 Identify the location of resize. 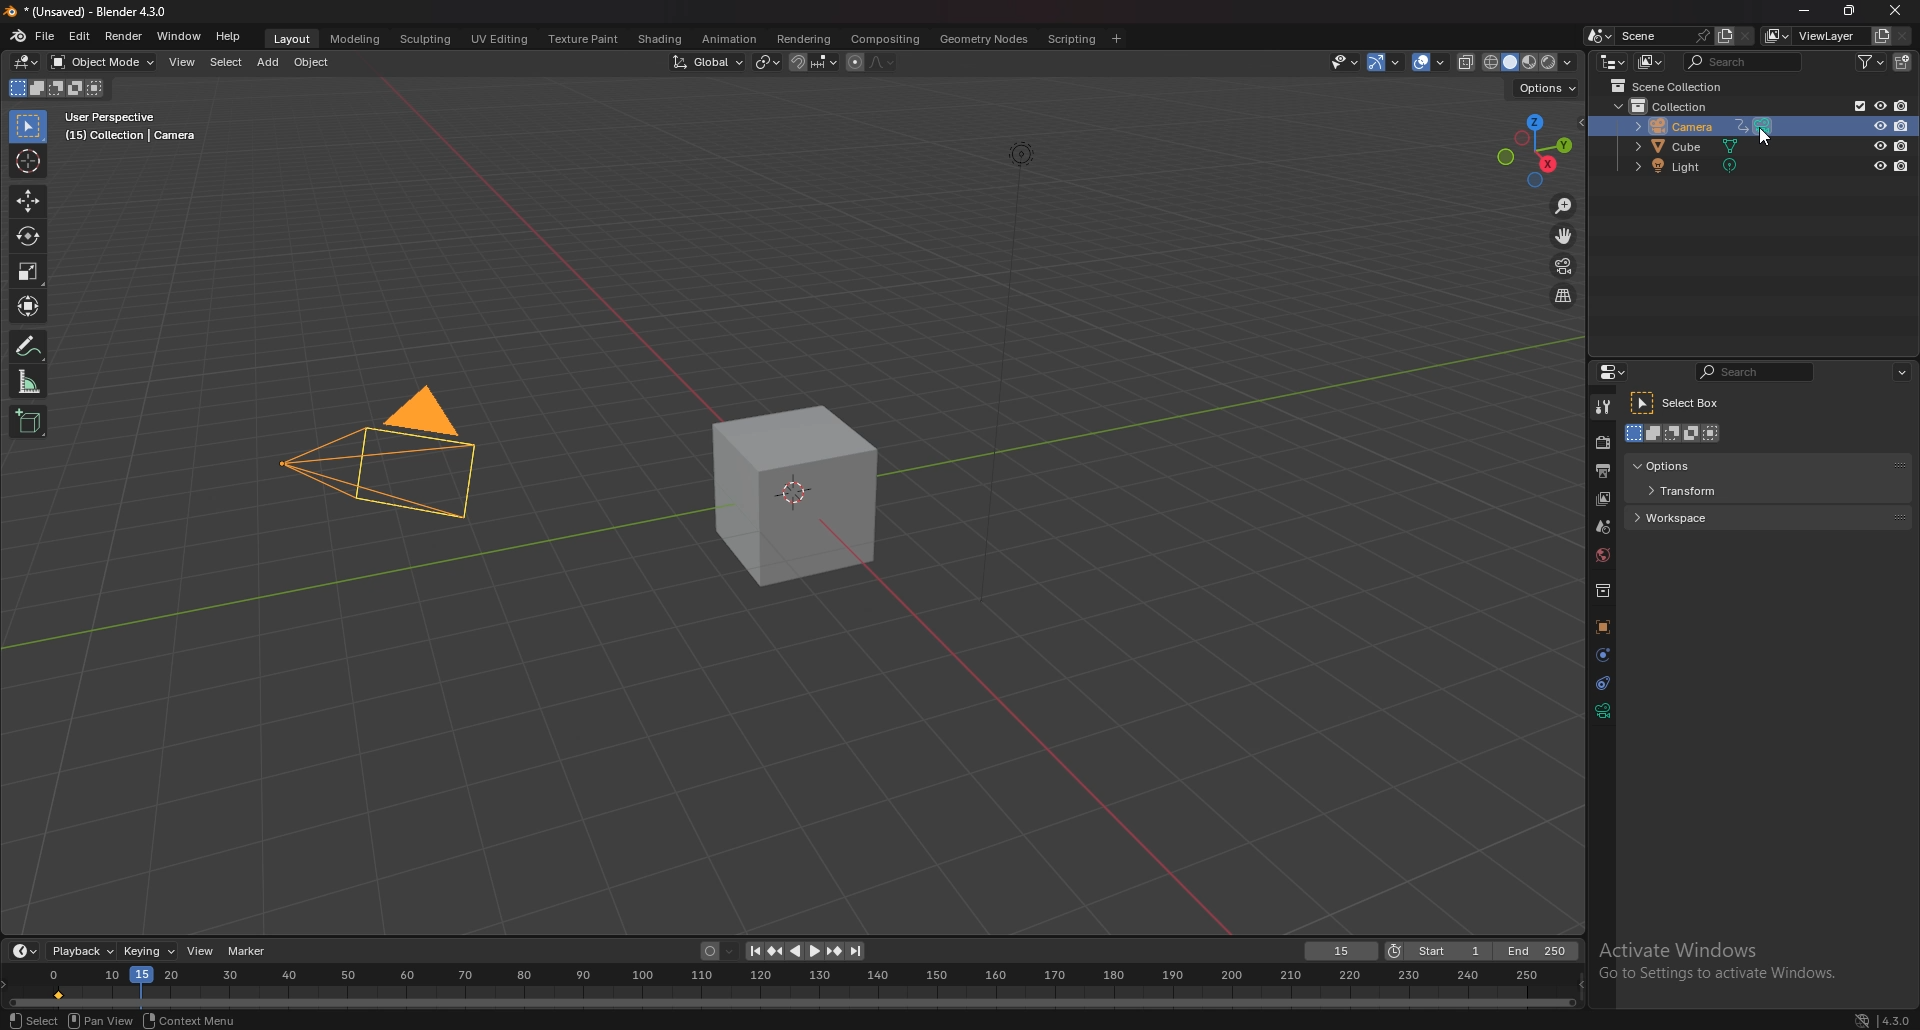
(1846, 12).